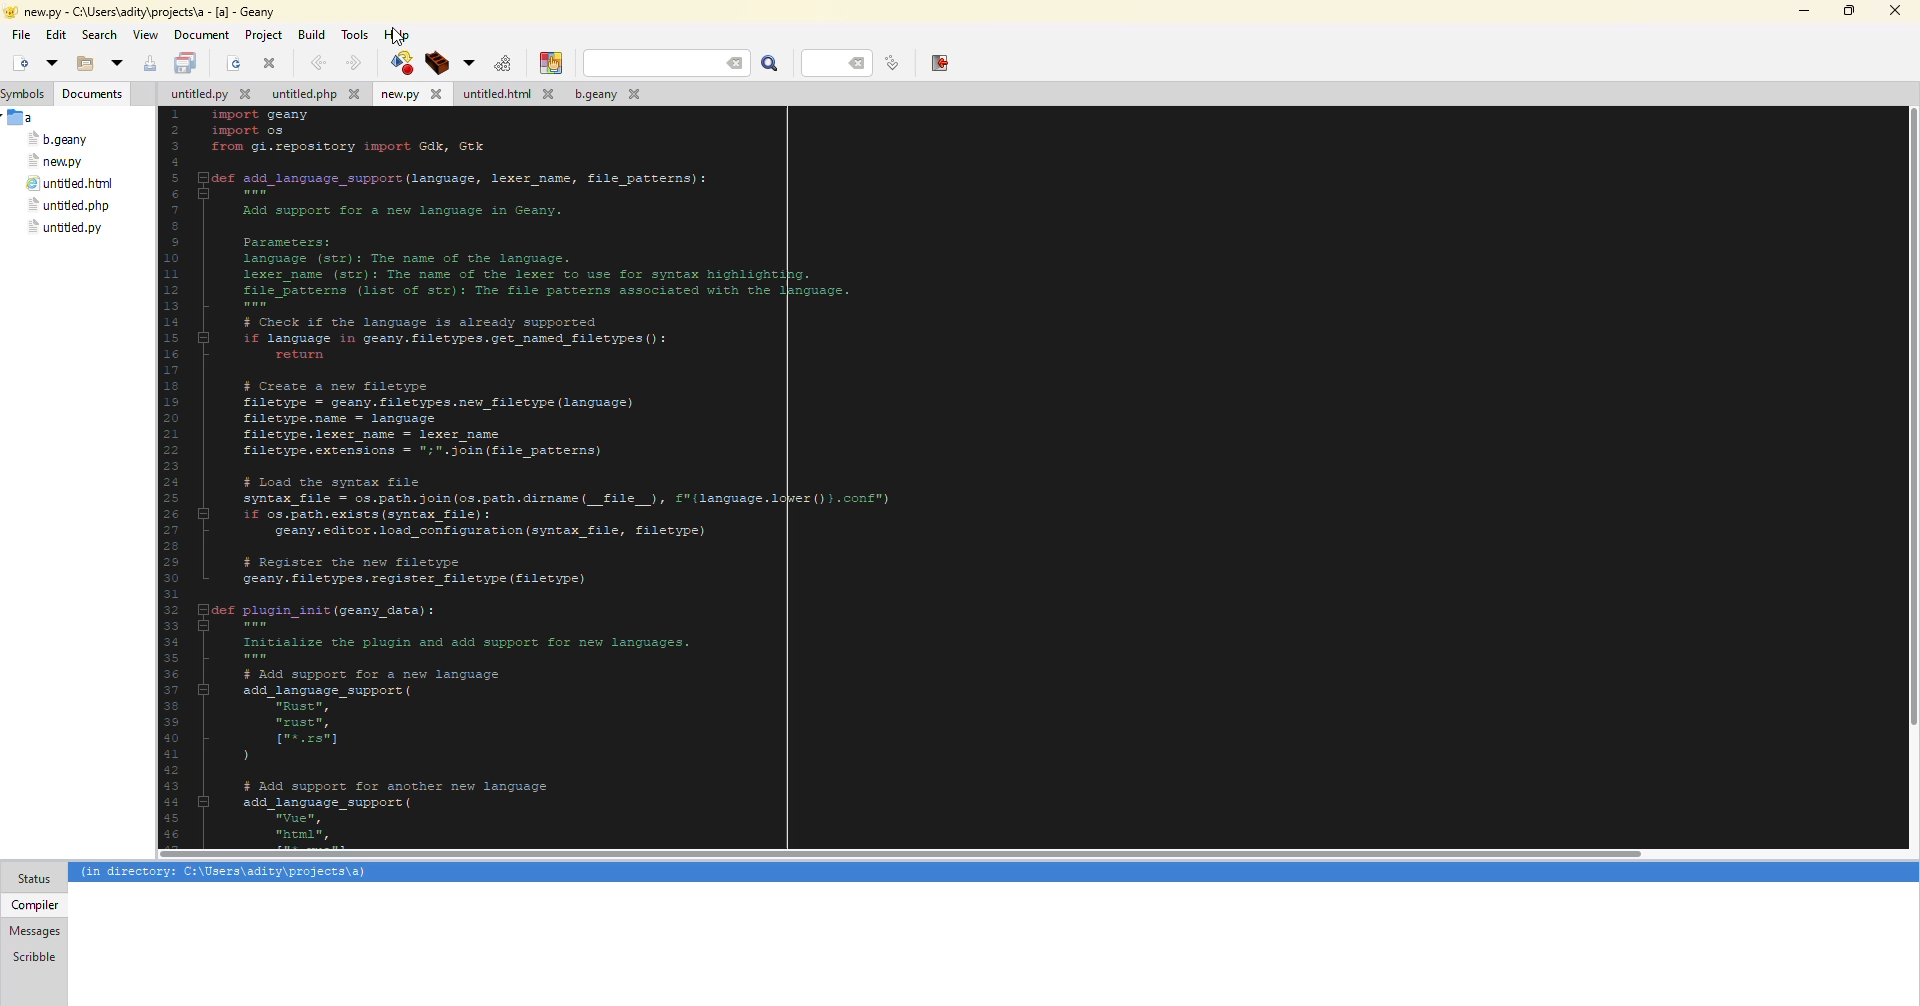 Image resolution: width=1920 pixels, height=1006 pixels. I want to click on document, so click(201, 35).